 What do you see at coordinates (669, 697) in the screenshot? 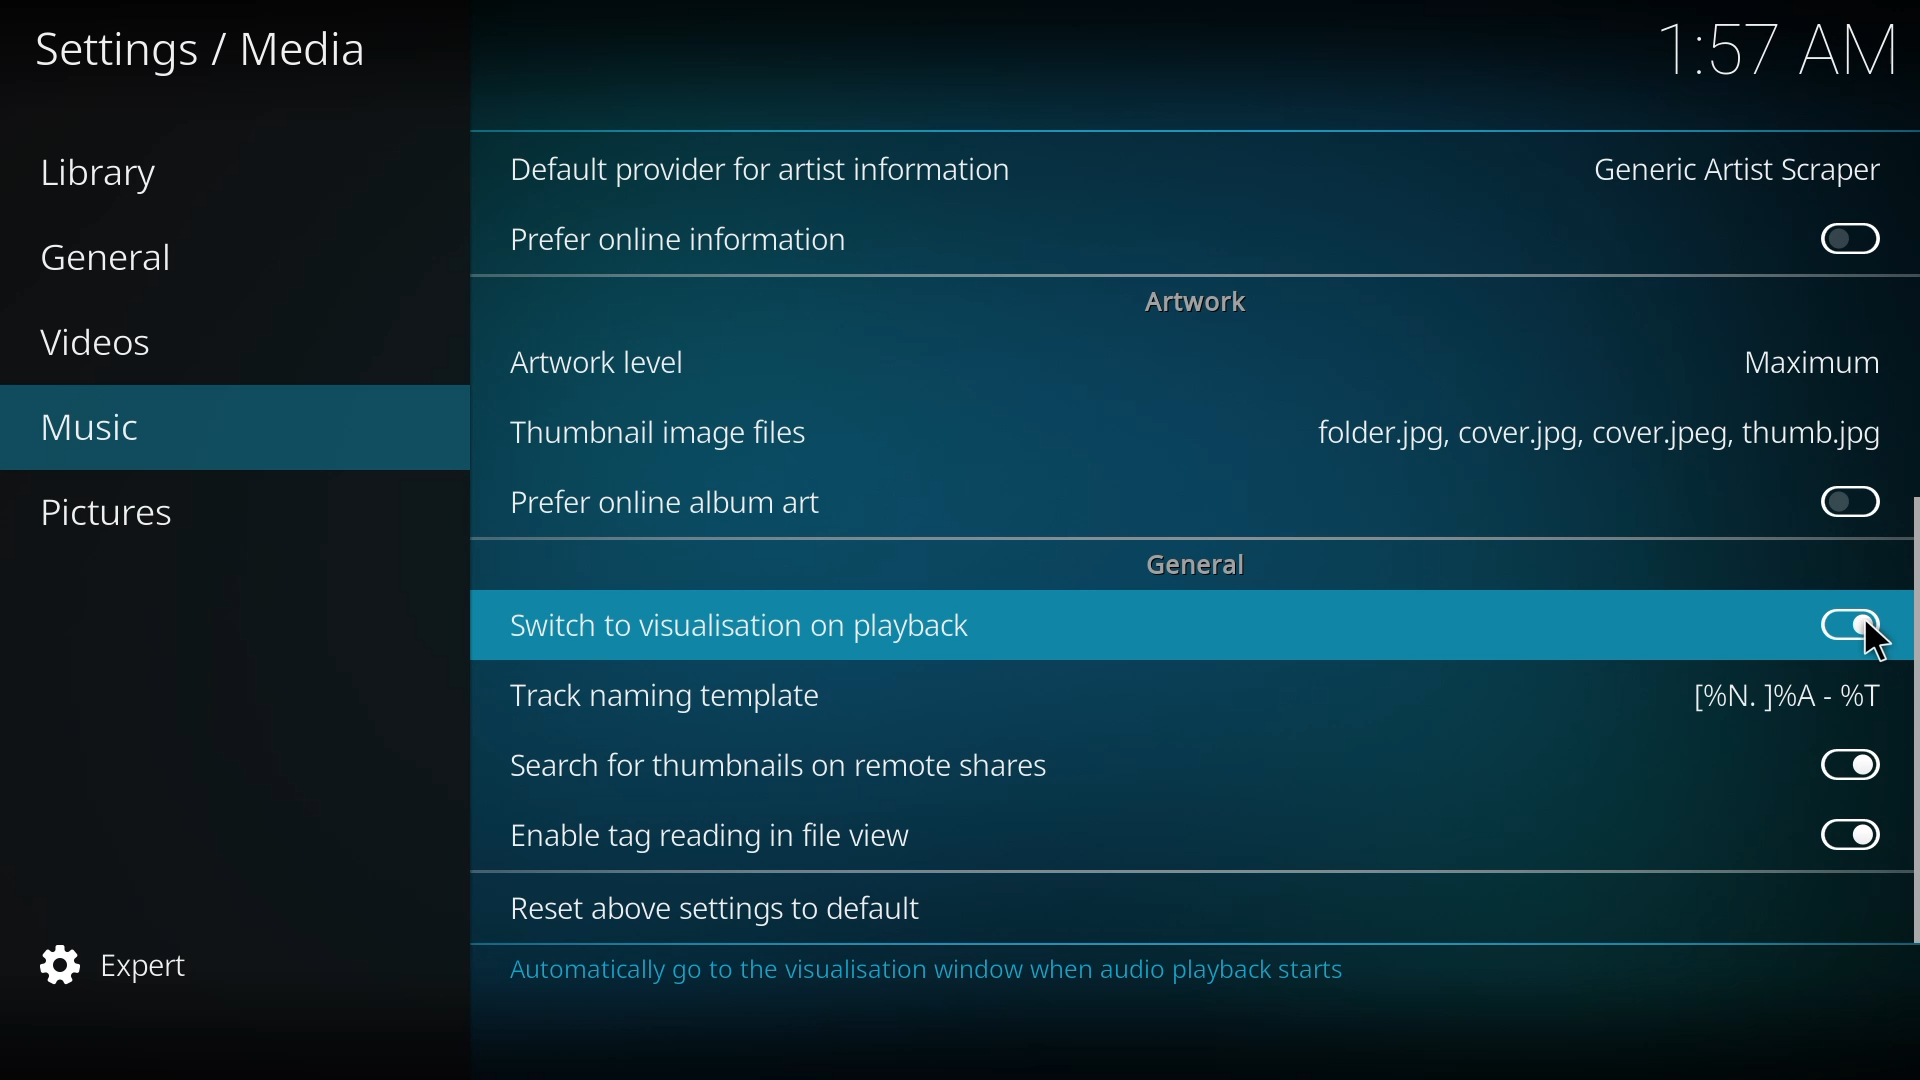
I see `track naming template` at bounding box center [669, 697].